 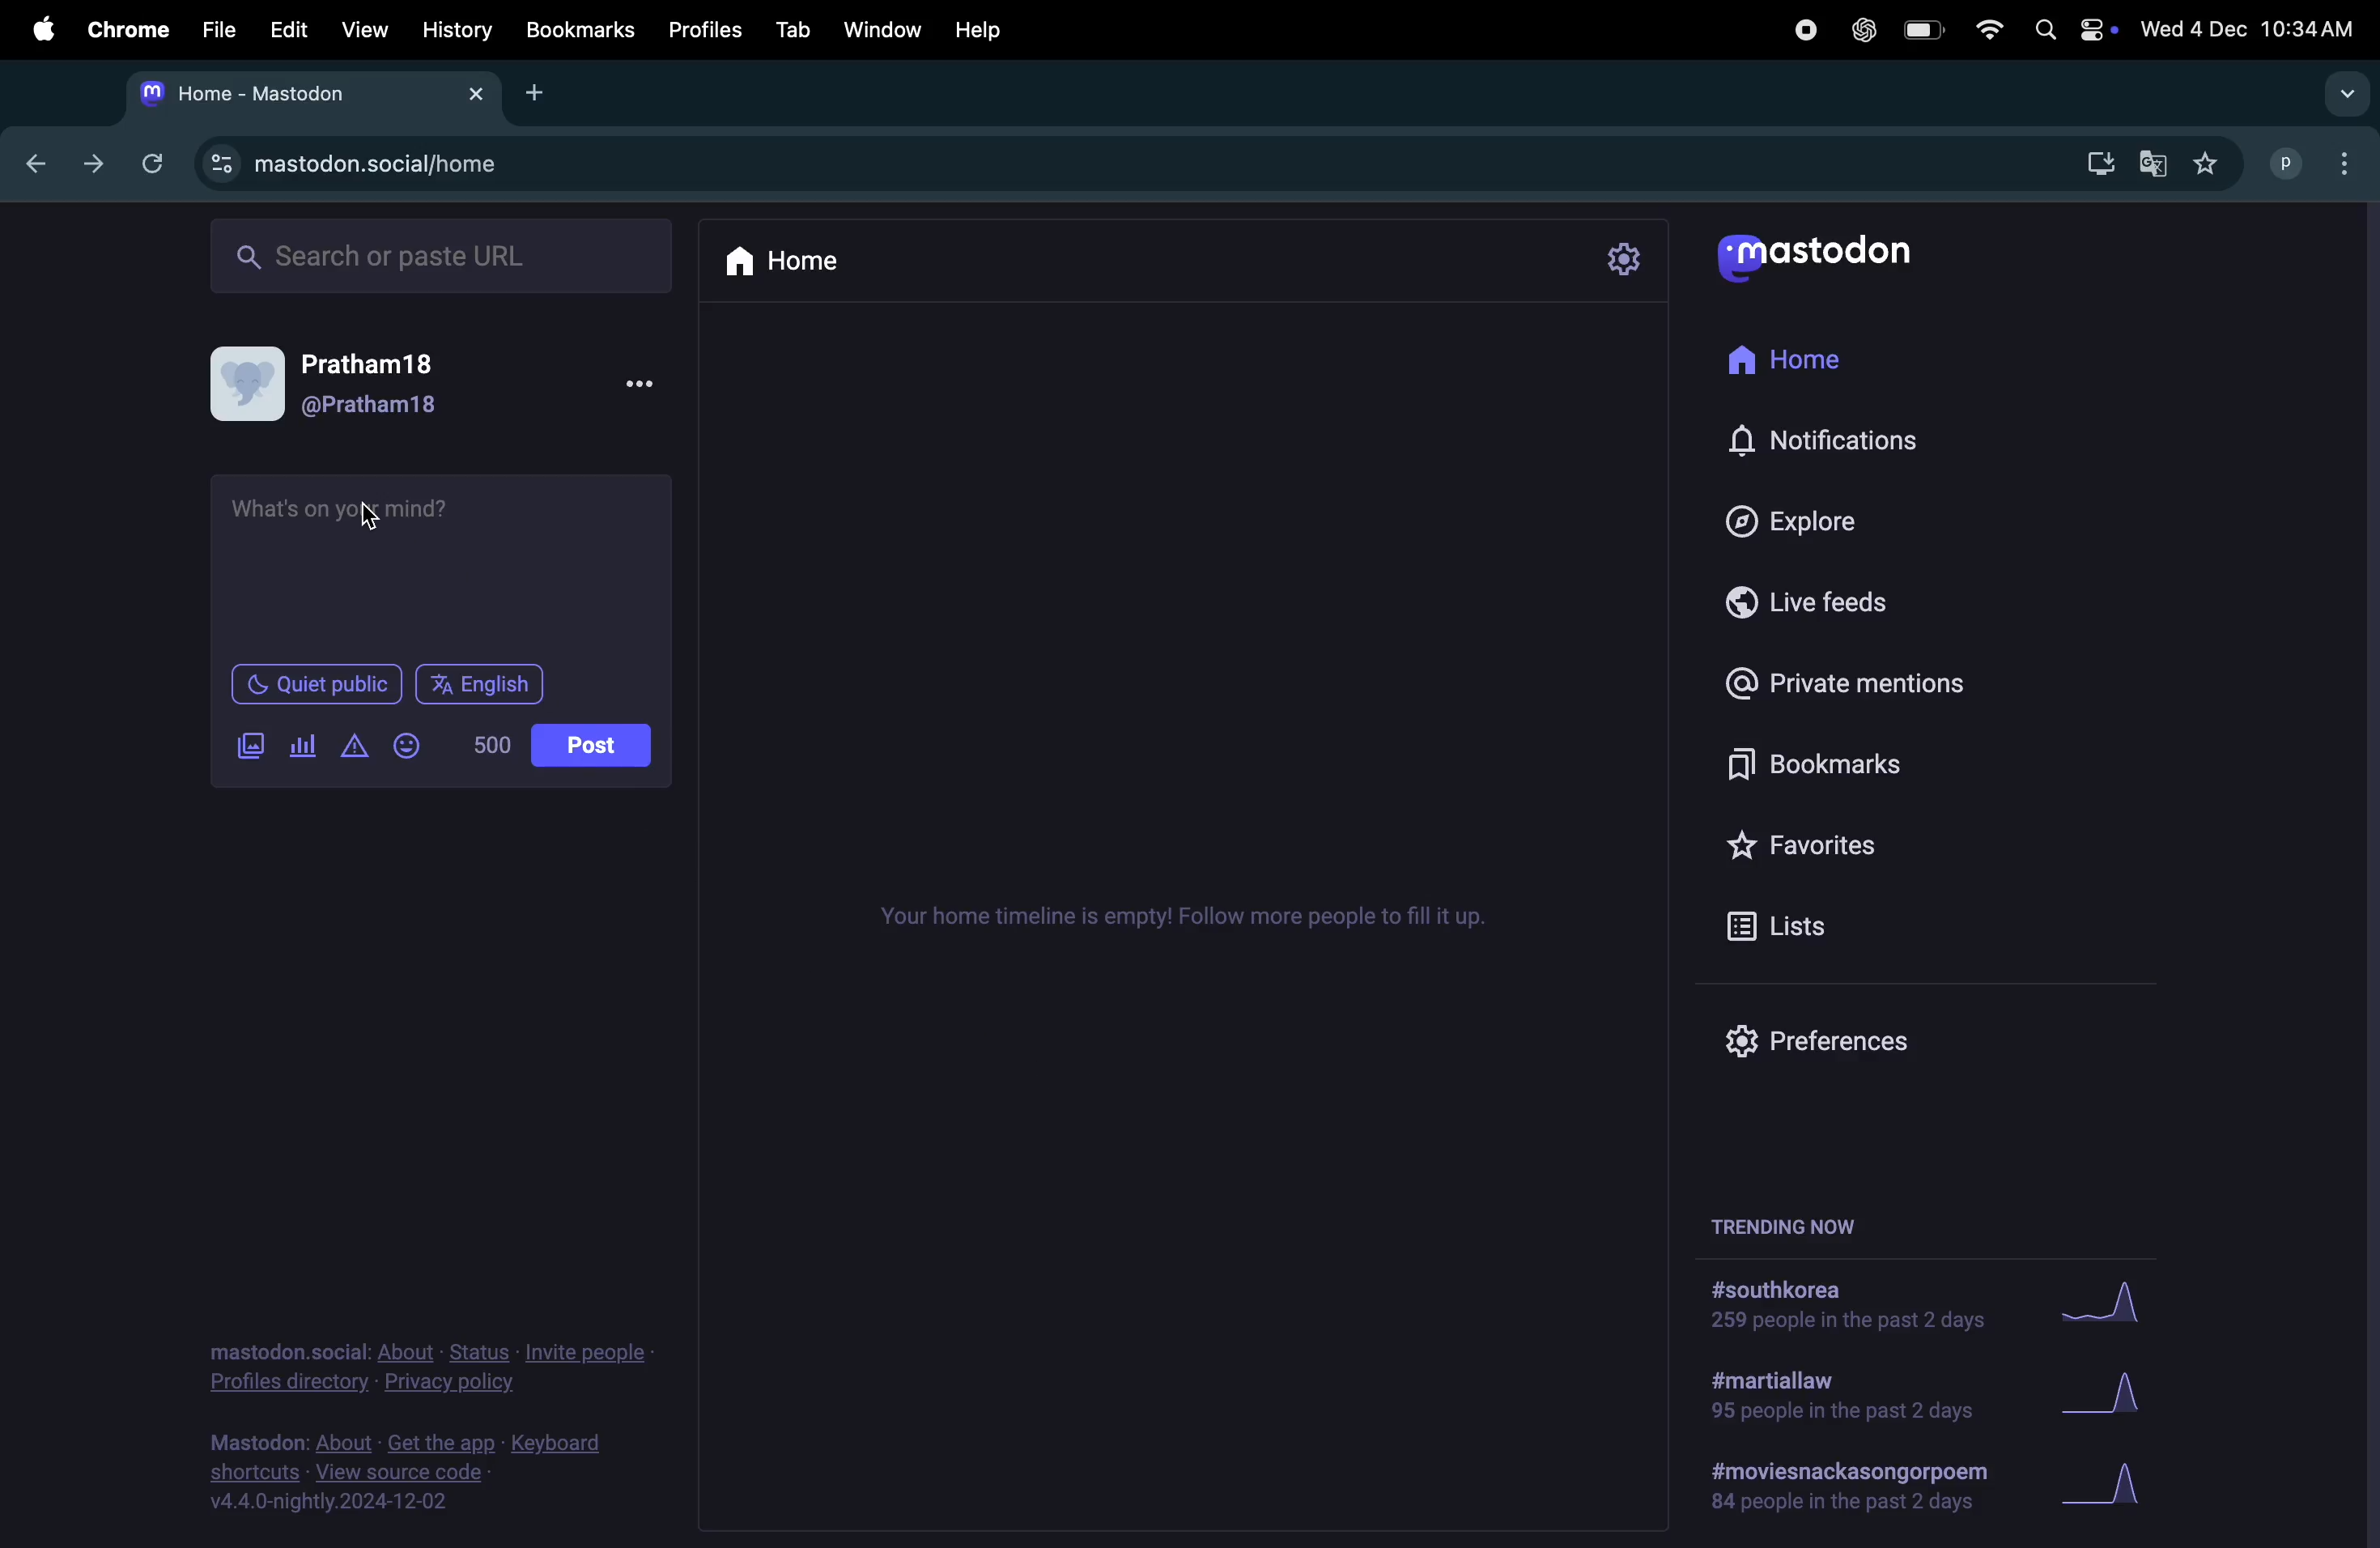 What do you see at coordinates (1833, 1398) in the screenshot?
I see `Martial Law` at bounding box center [1833, 1398].